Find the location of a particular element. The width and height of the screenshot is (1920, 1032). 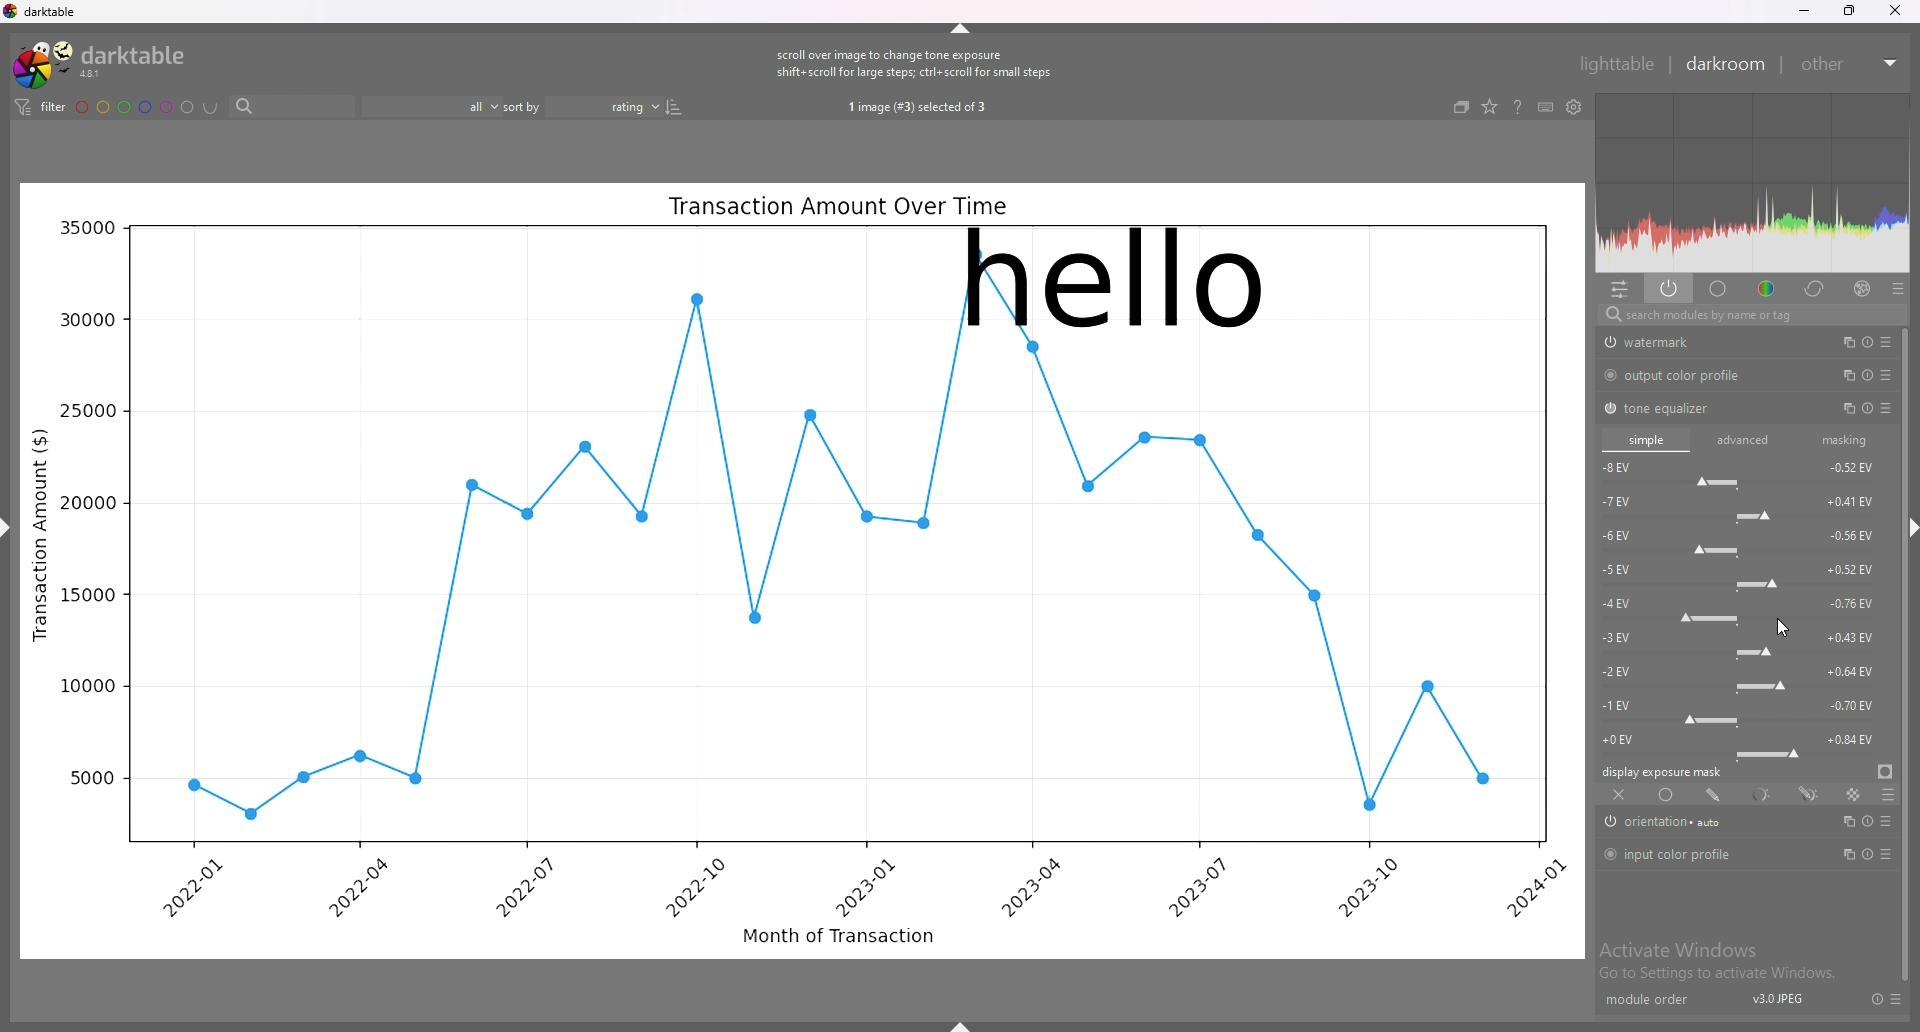

lighttable is located at coordinates (1617, 64).